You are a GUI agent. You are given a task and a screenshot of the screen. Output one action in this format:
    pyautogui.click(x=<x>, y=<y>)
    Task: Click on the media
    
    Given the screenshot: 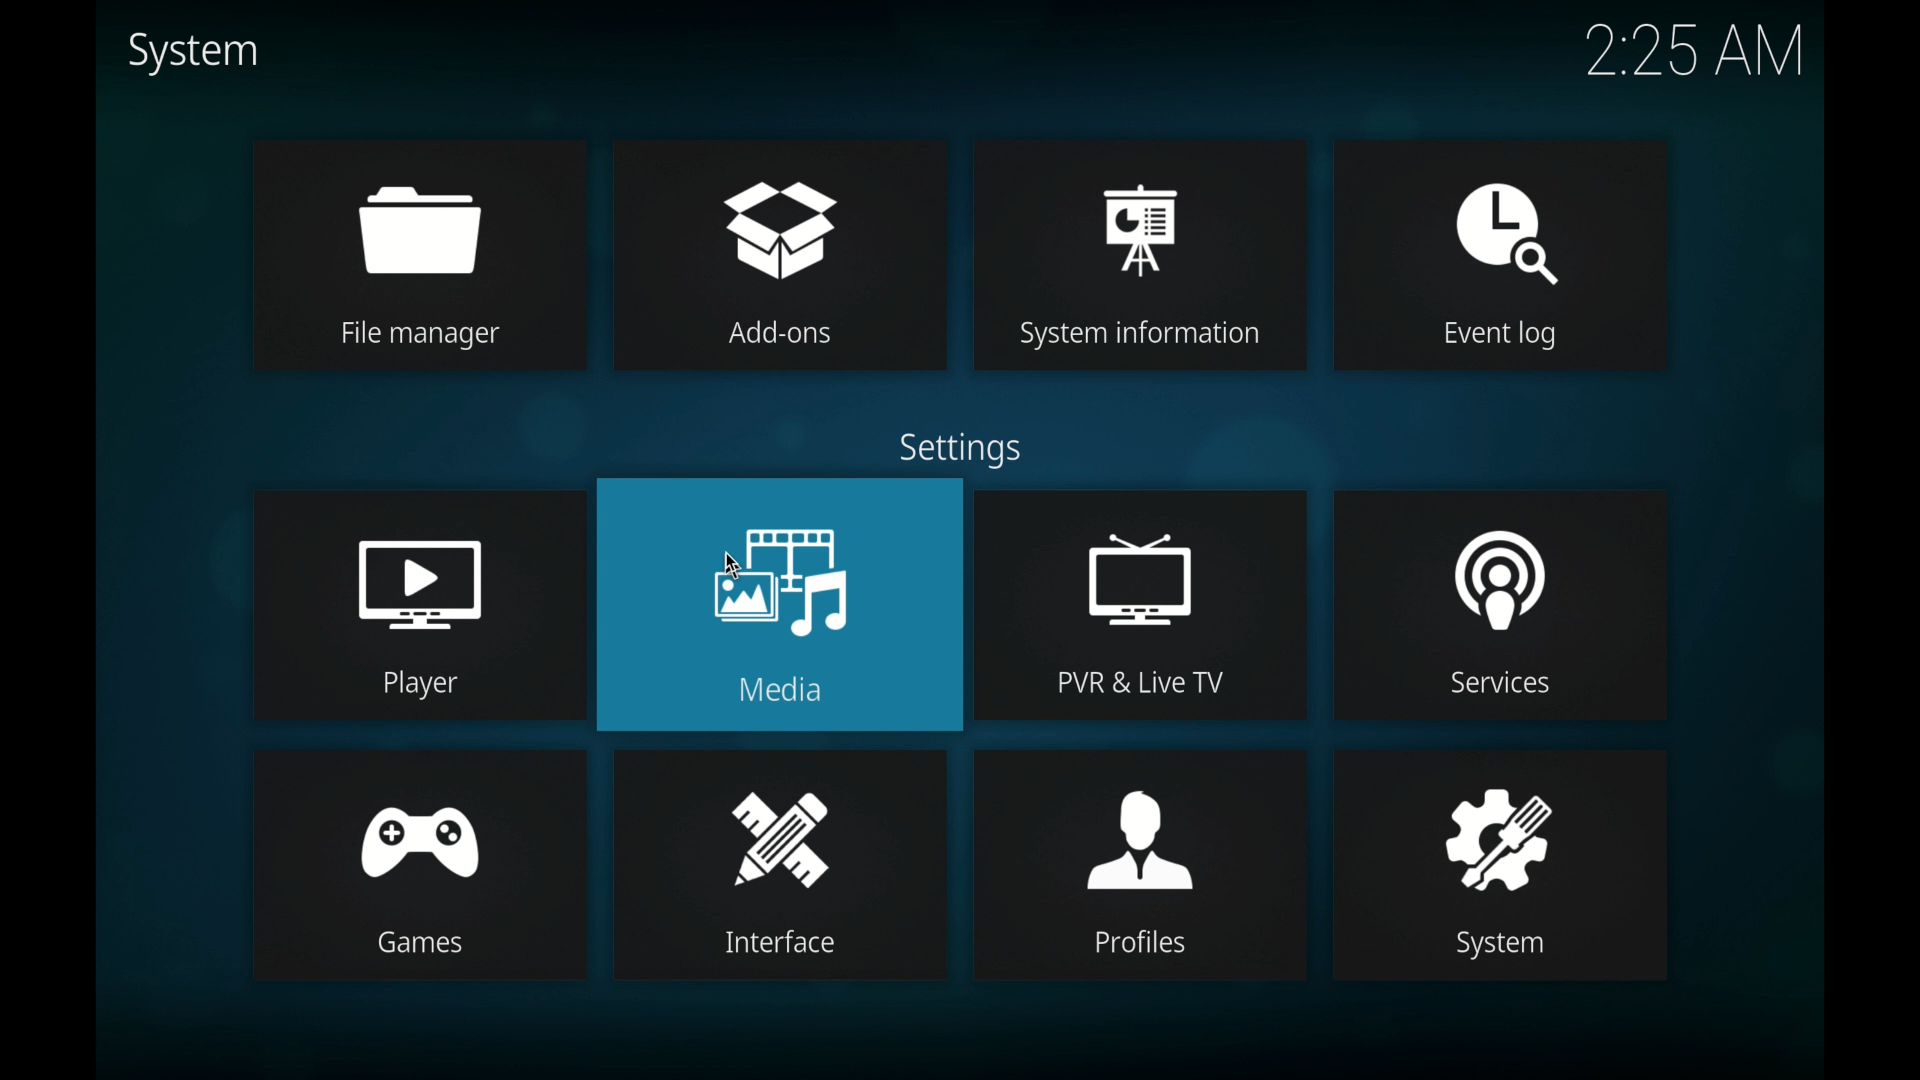 What is the action you would take?
    pyautogui.click(x=782, y=565)
    